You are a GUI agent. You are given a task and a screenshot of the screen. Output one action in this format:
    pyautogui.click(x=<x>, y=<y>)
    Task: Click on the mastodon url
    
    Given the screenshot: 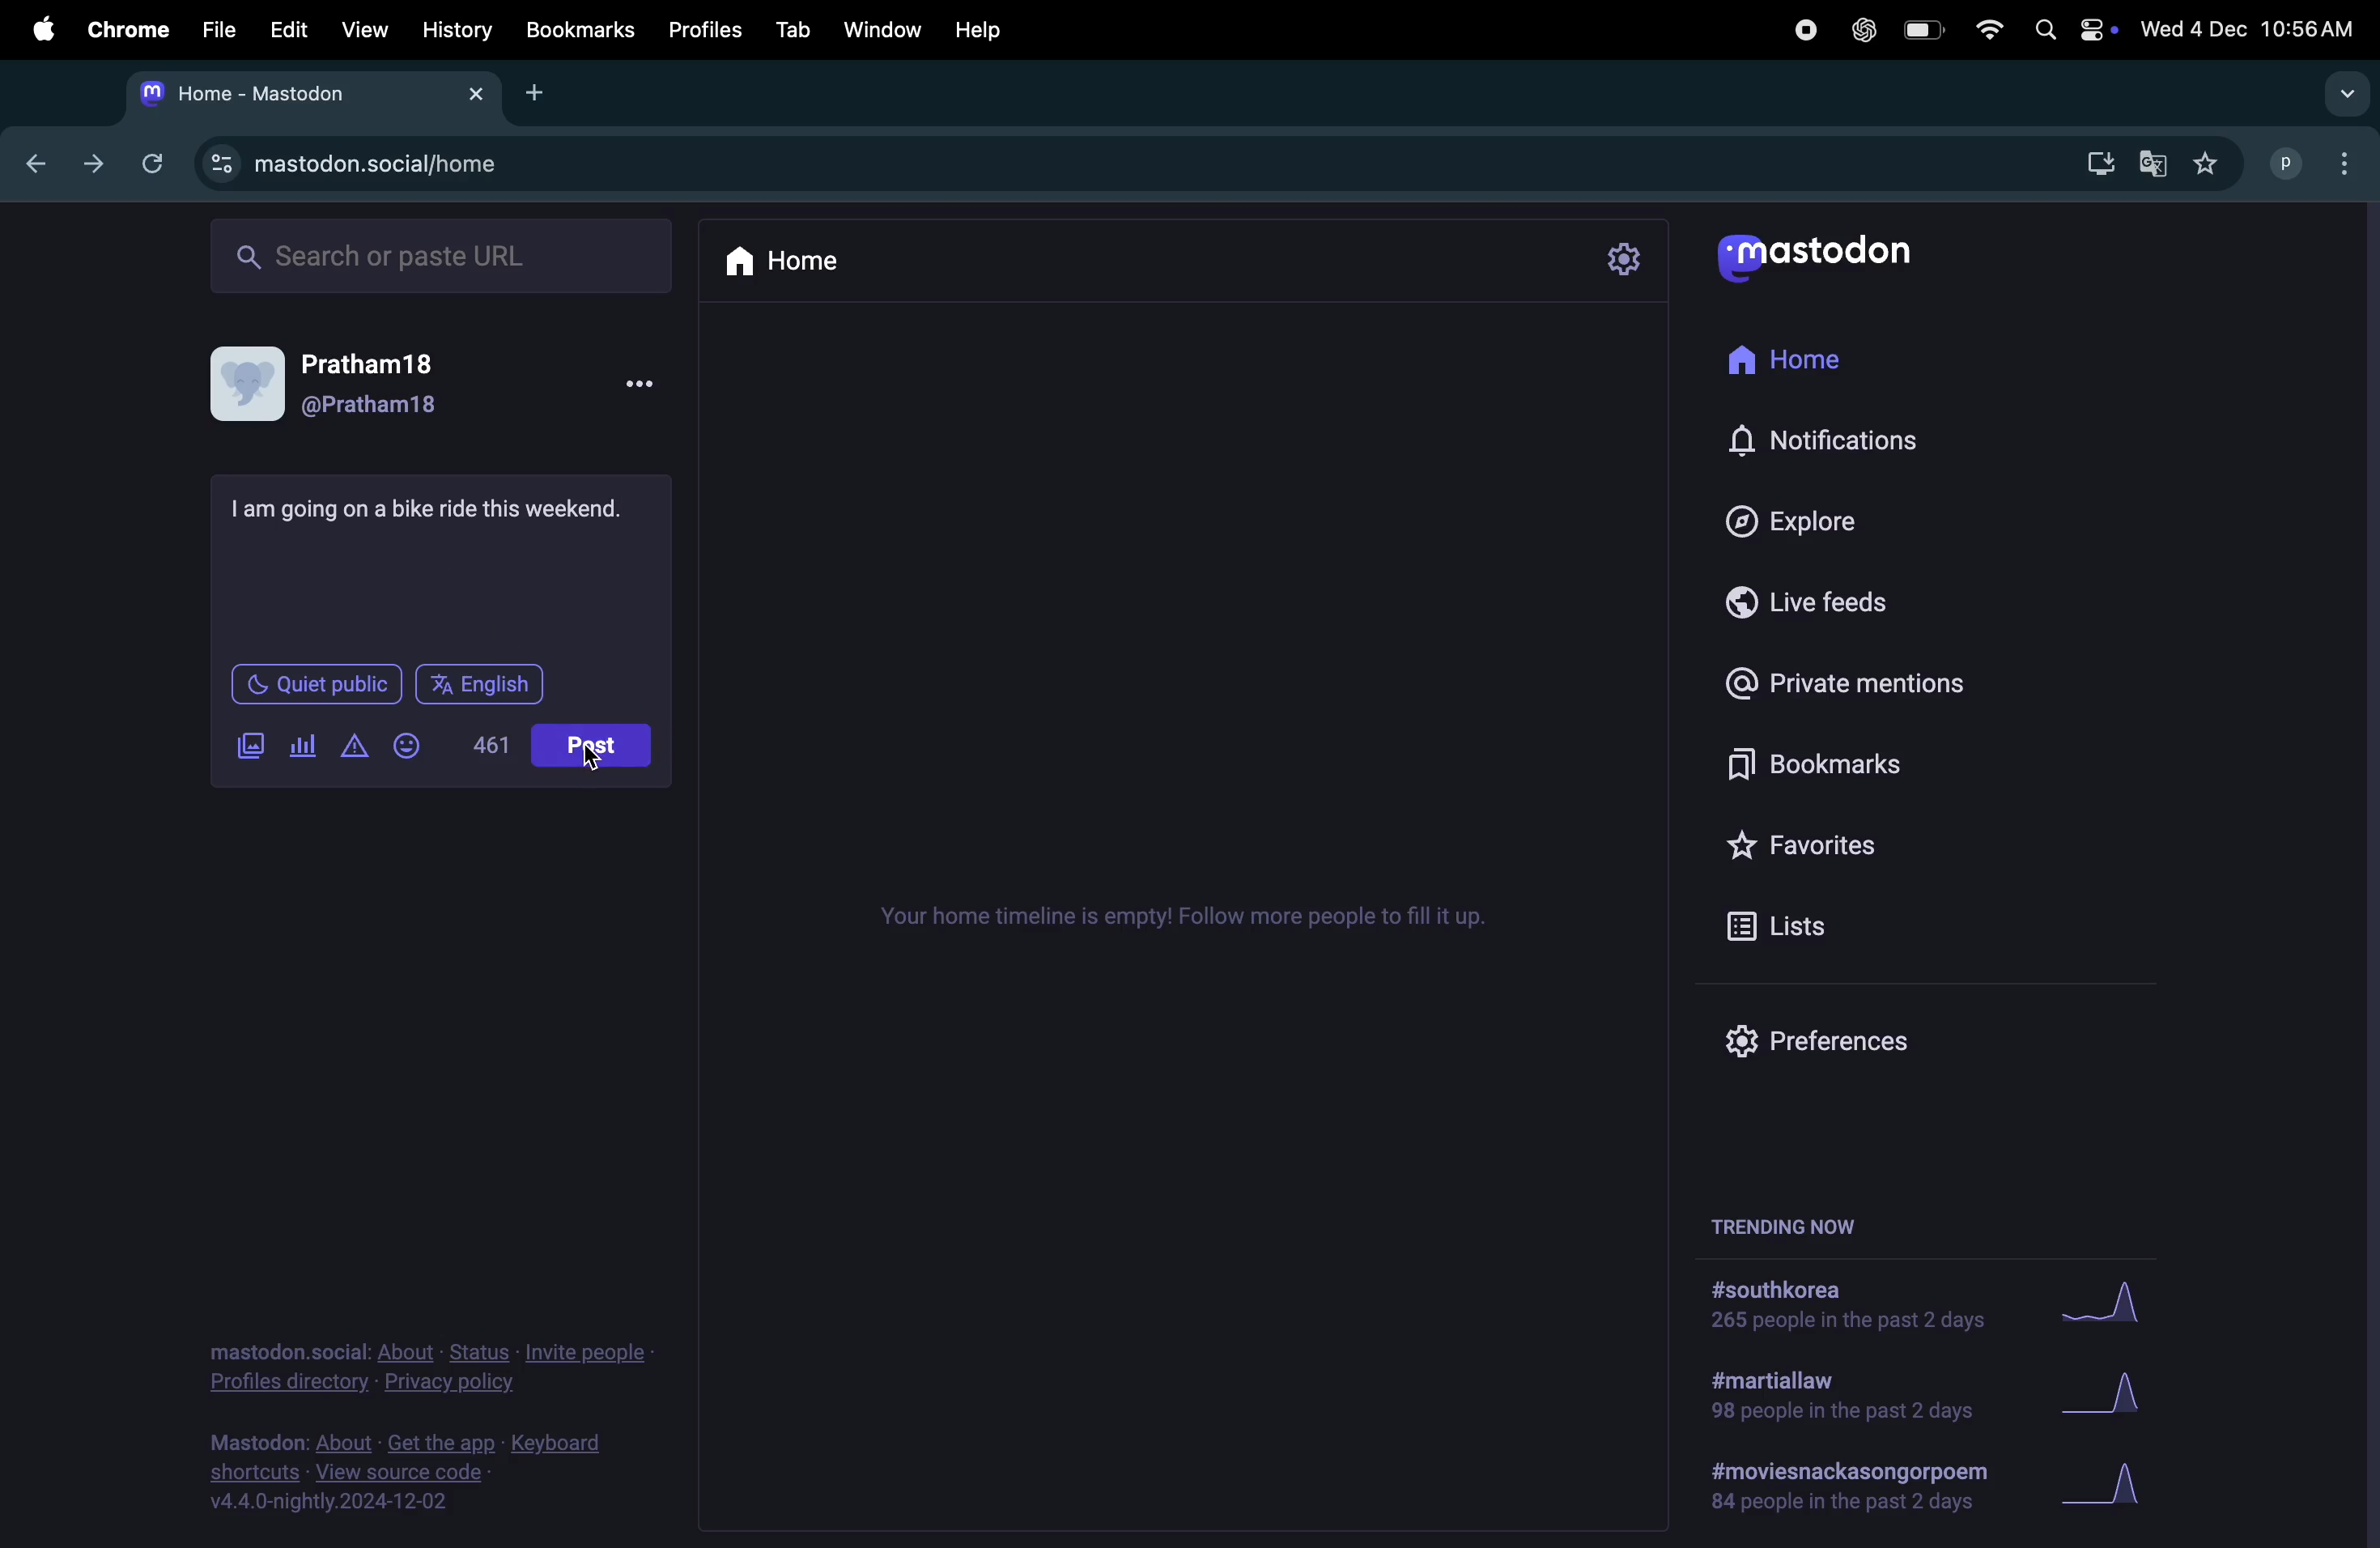 What is the action you would take?
    pyautogui.click(x=375, y=164)
    